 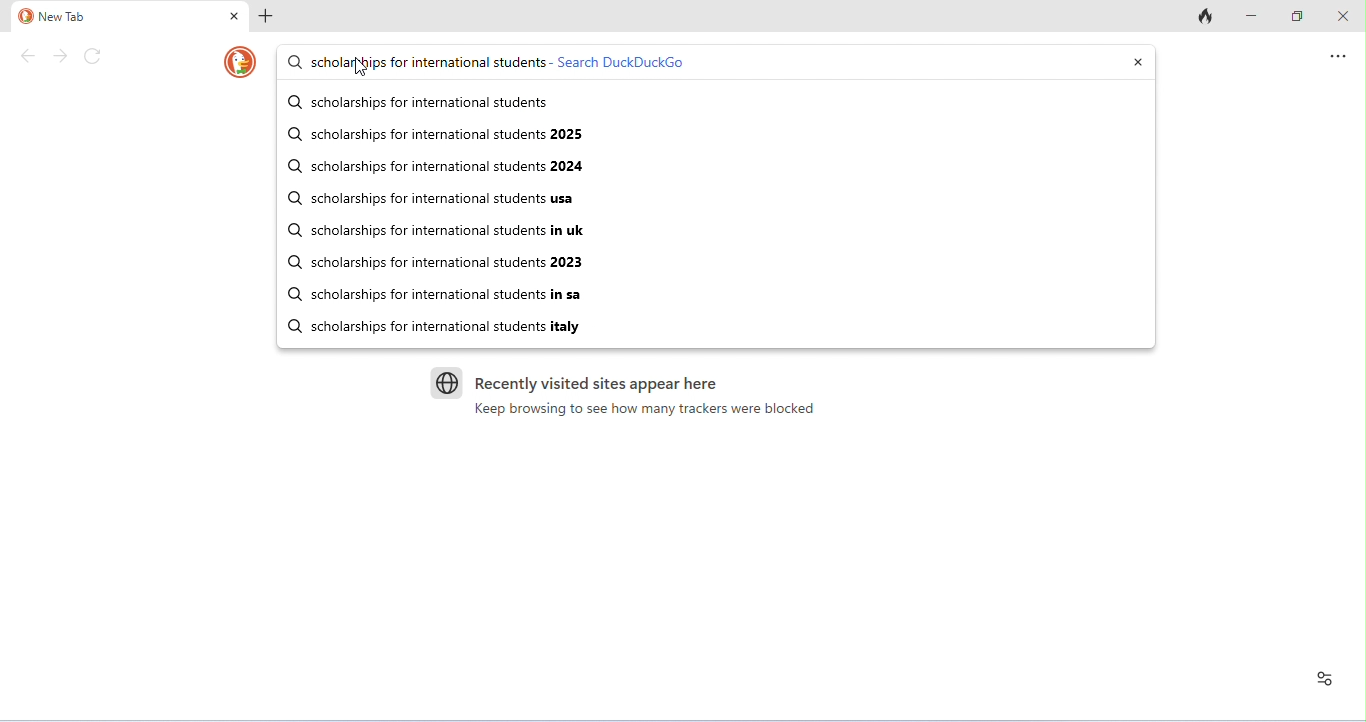 What do you see at coordinates (445, 294) in the screenshot?
I see `scholarships for international students sa` at bounding box center [445, 294].